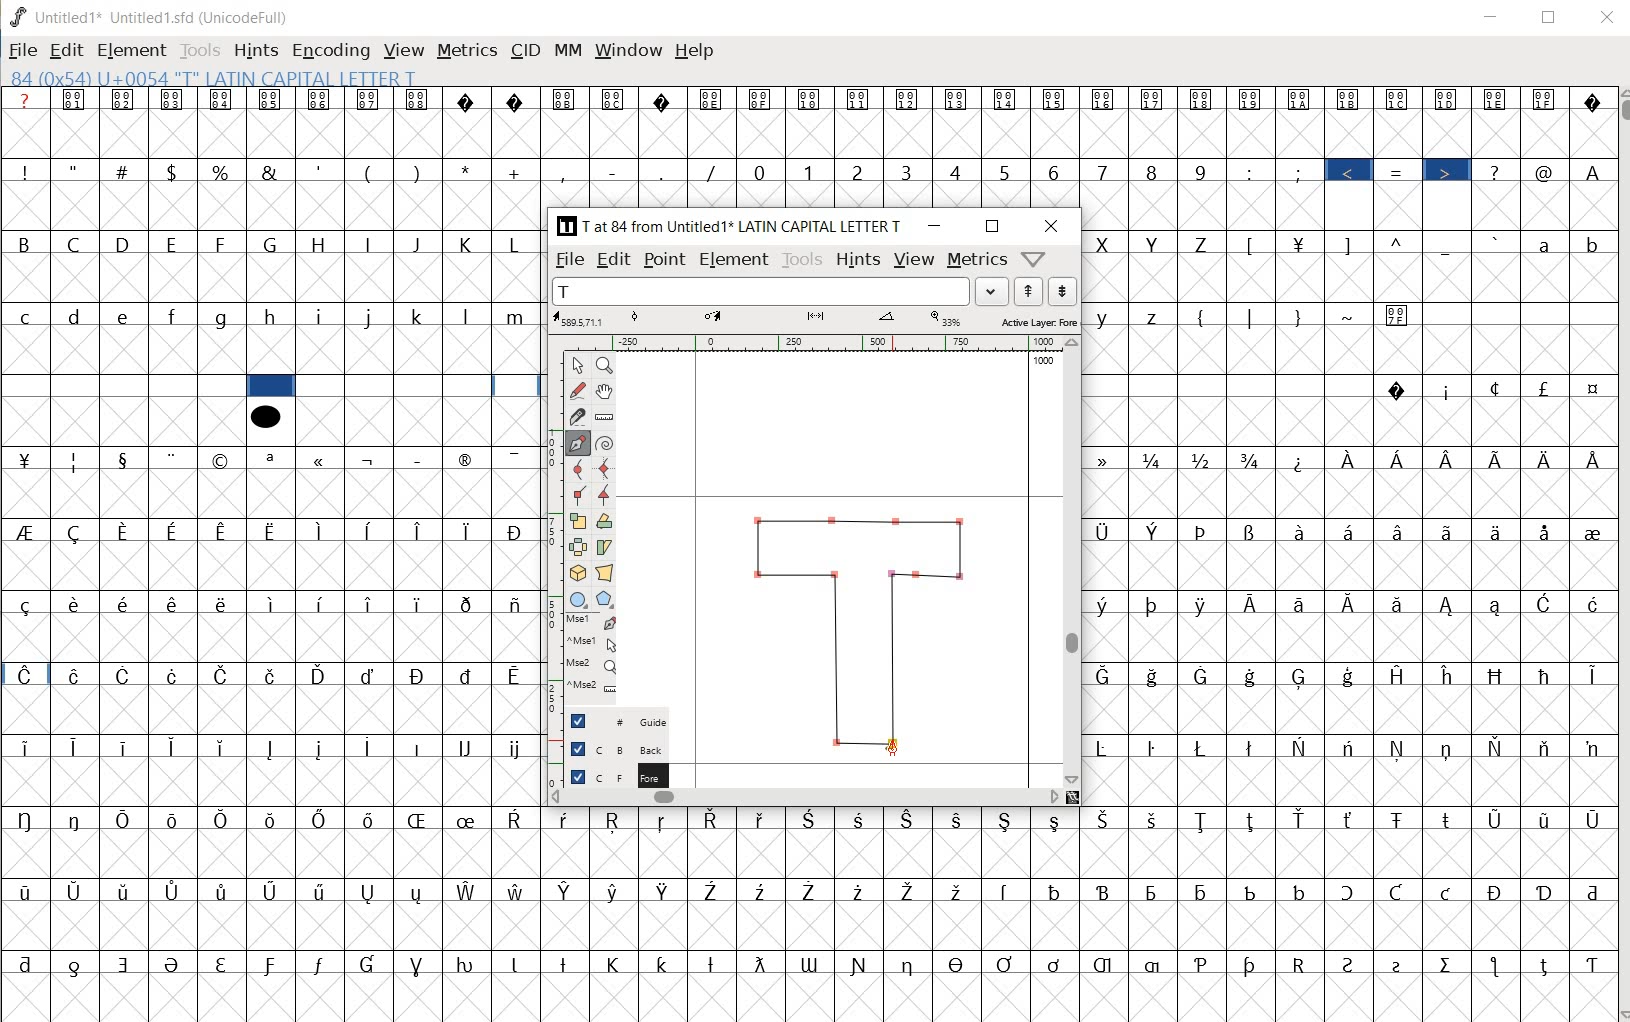 Image resolution: width=1630 pixels, height=1022 pixels. I want to click on ., so click(664, 173).